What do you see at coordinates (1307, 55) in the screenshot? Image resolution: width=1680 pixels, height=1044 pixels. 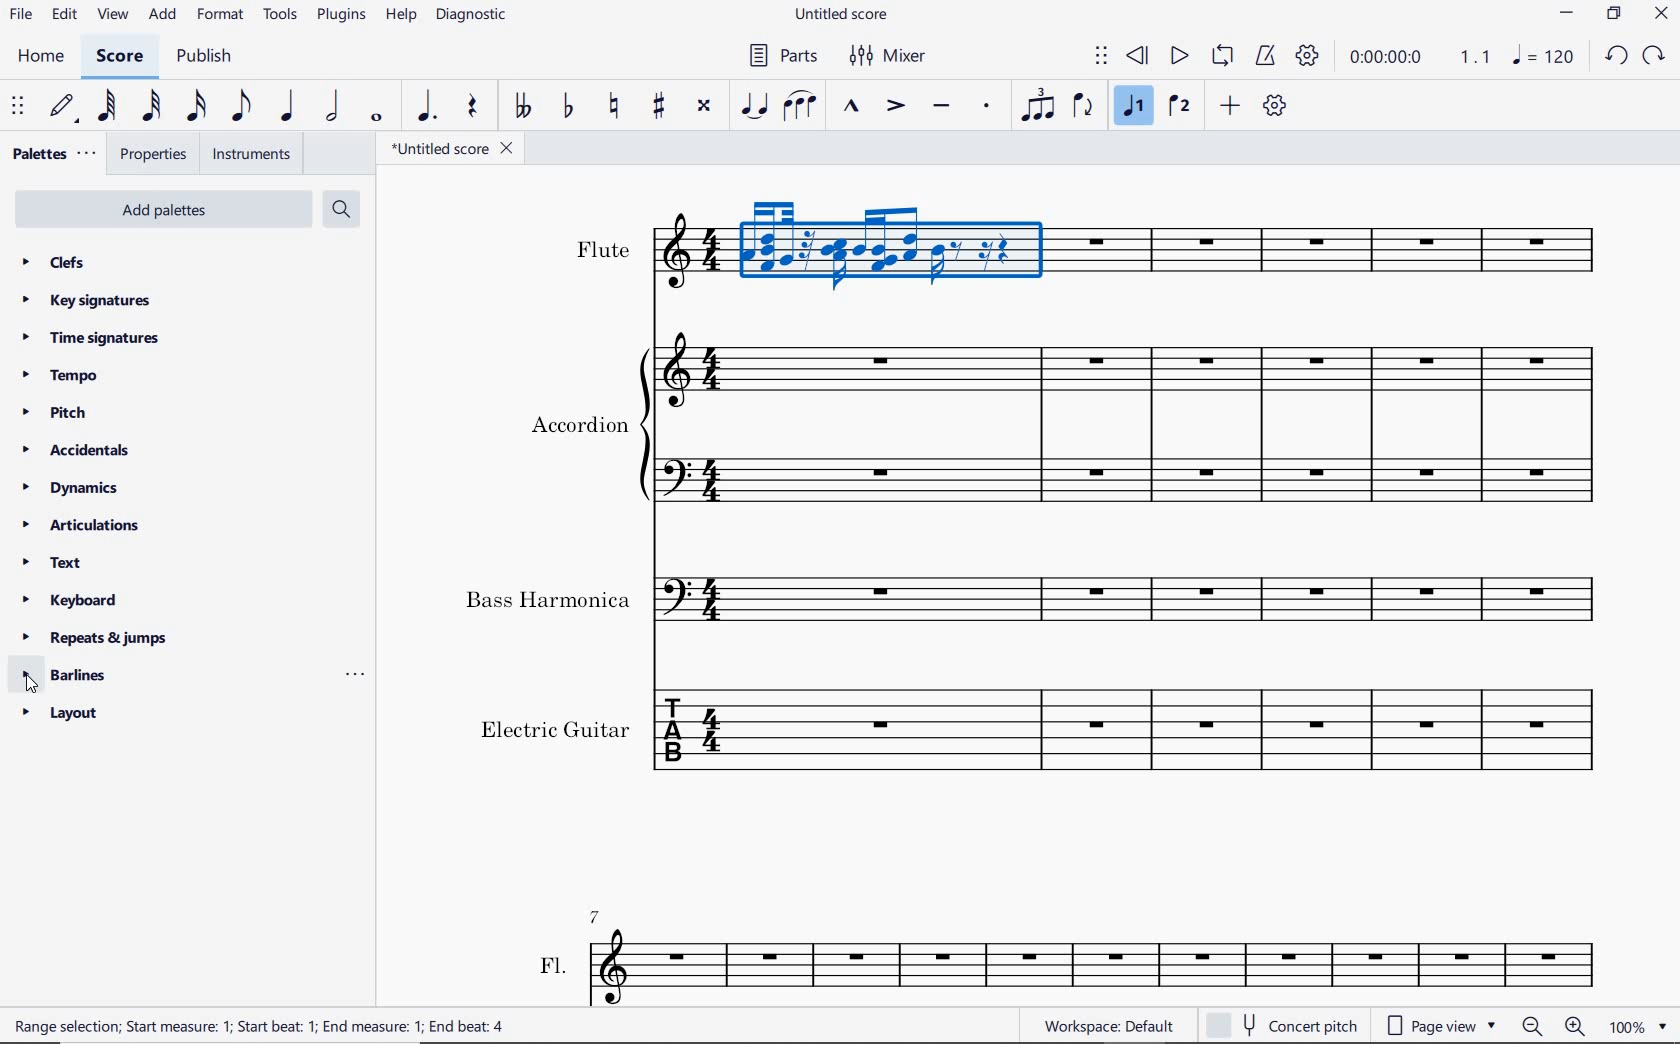 I see `playback settings` at bounding box center [1307, 55].